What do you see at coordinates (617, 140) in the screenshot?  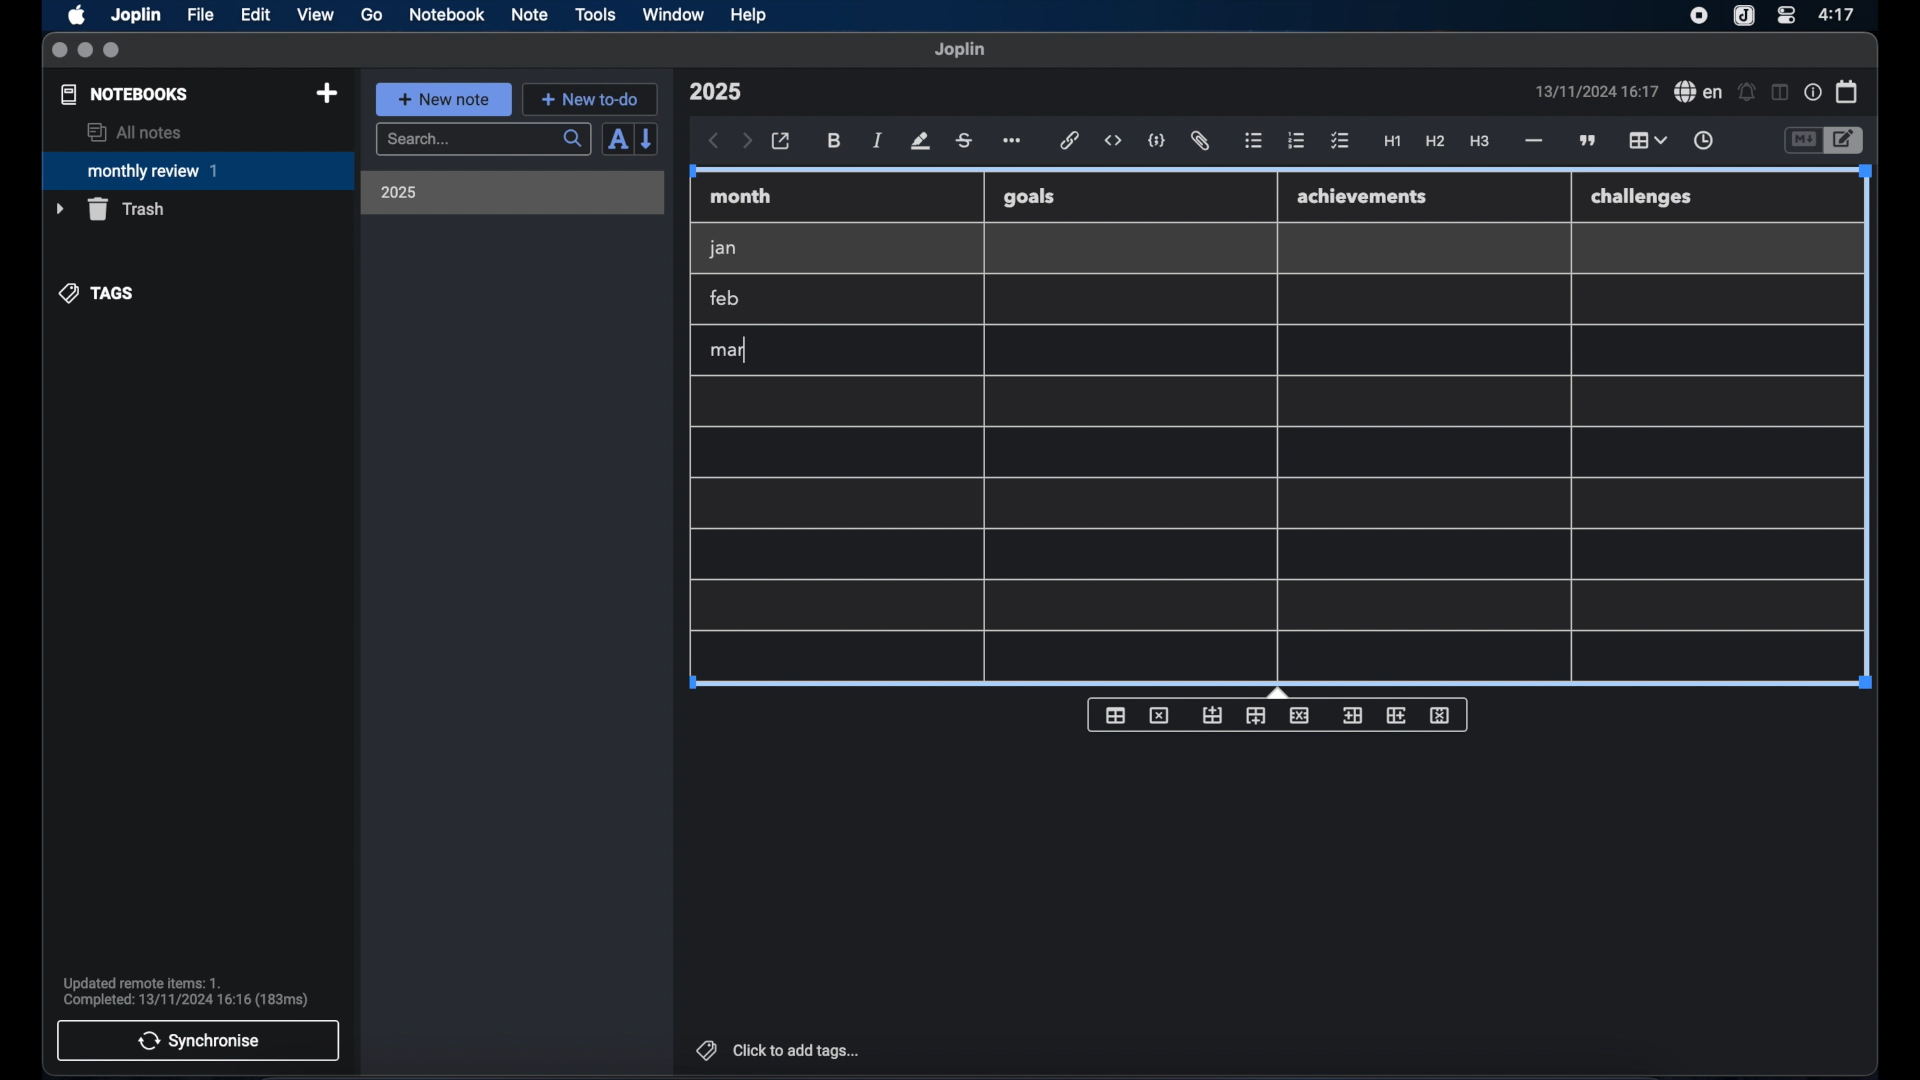 I see `sort order field` at bounding box center [617, 140].